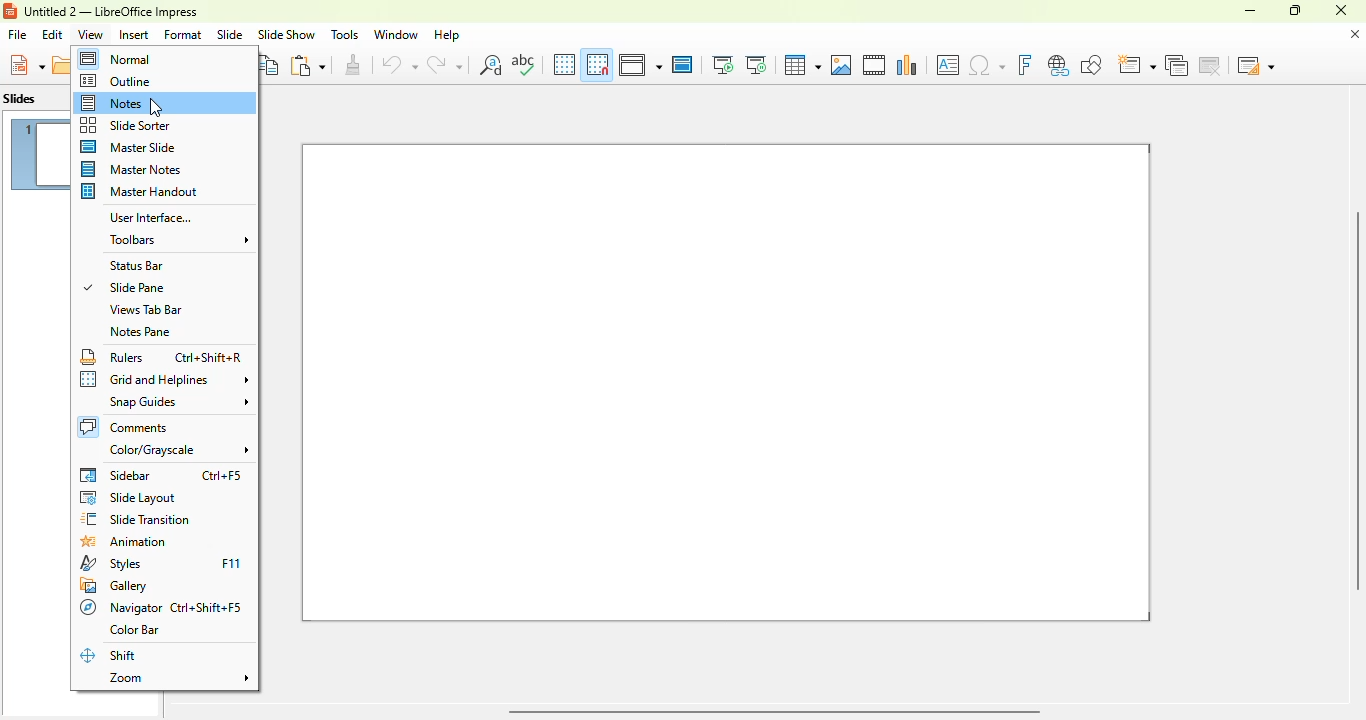 Image resolution: width=1366 pixels, height=720 pixels. I want to click on table, so click(803, 65).